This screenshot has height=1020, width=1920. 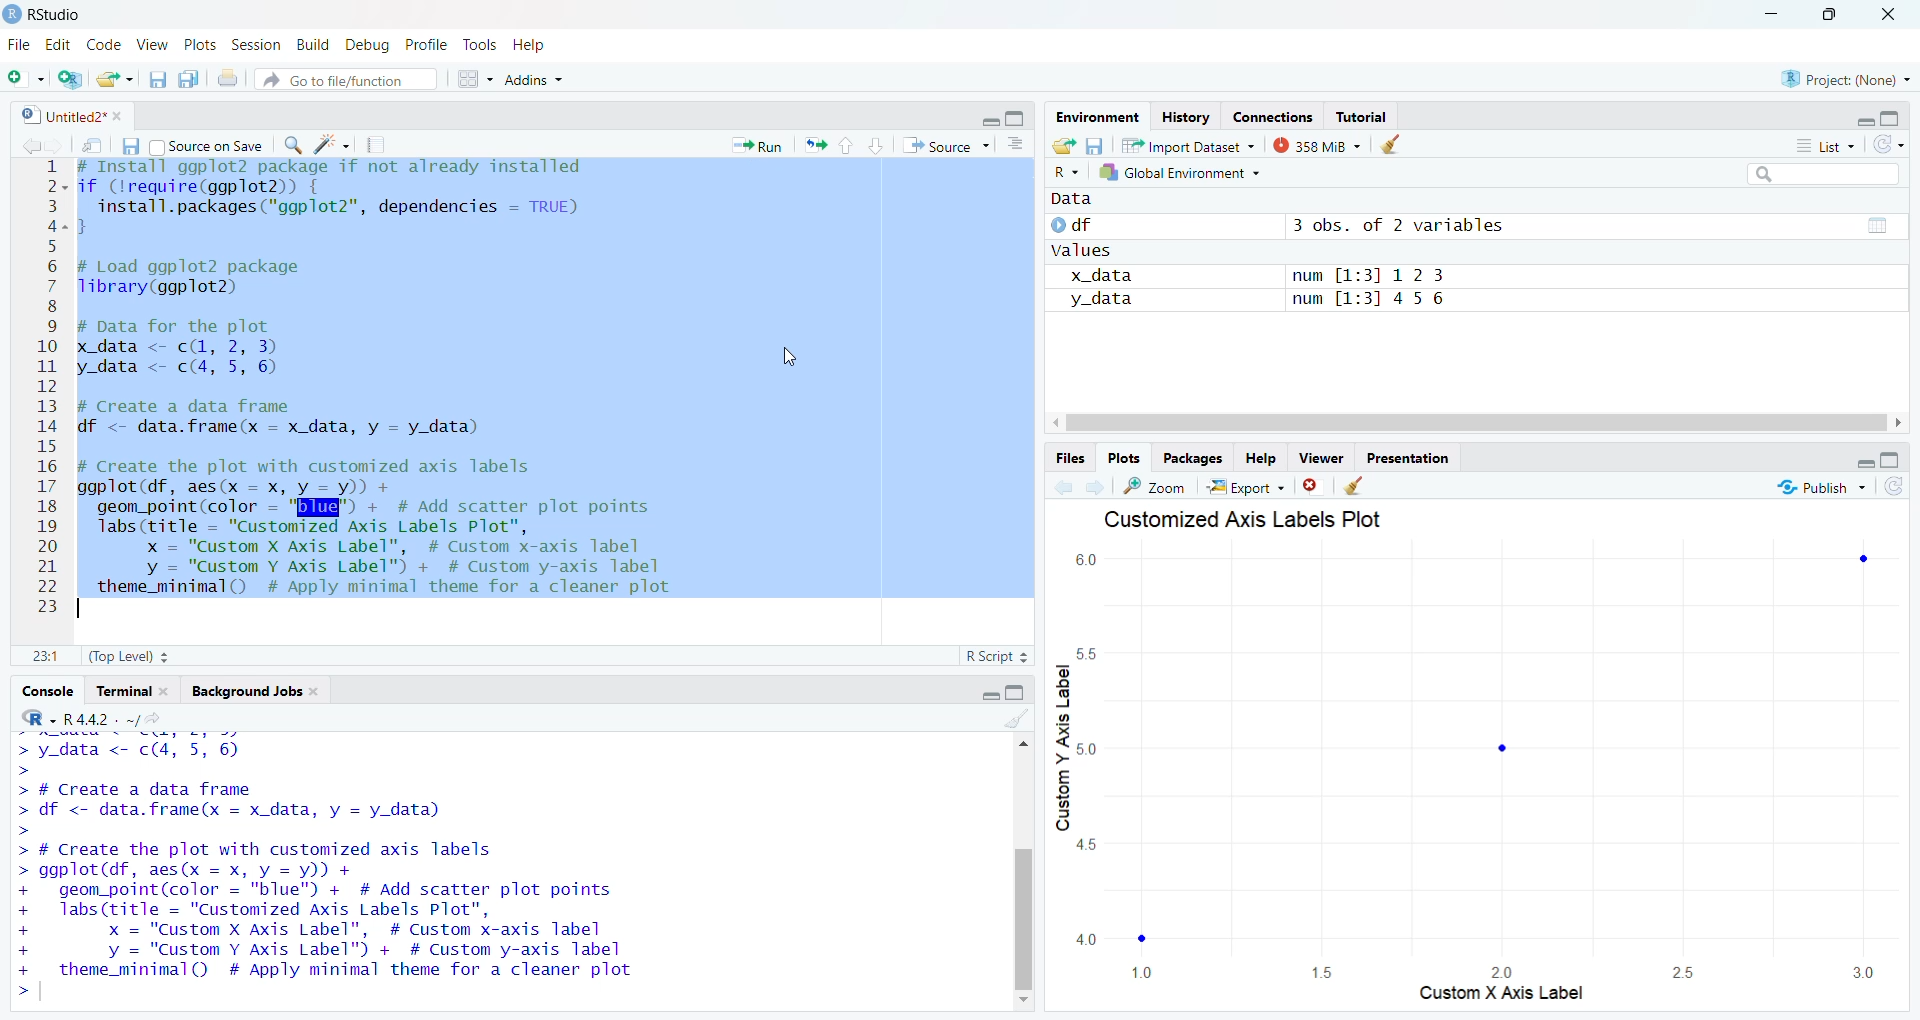 I want to click on Edit, so click(x=60, y=44).